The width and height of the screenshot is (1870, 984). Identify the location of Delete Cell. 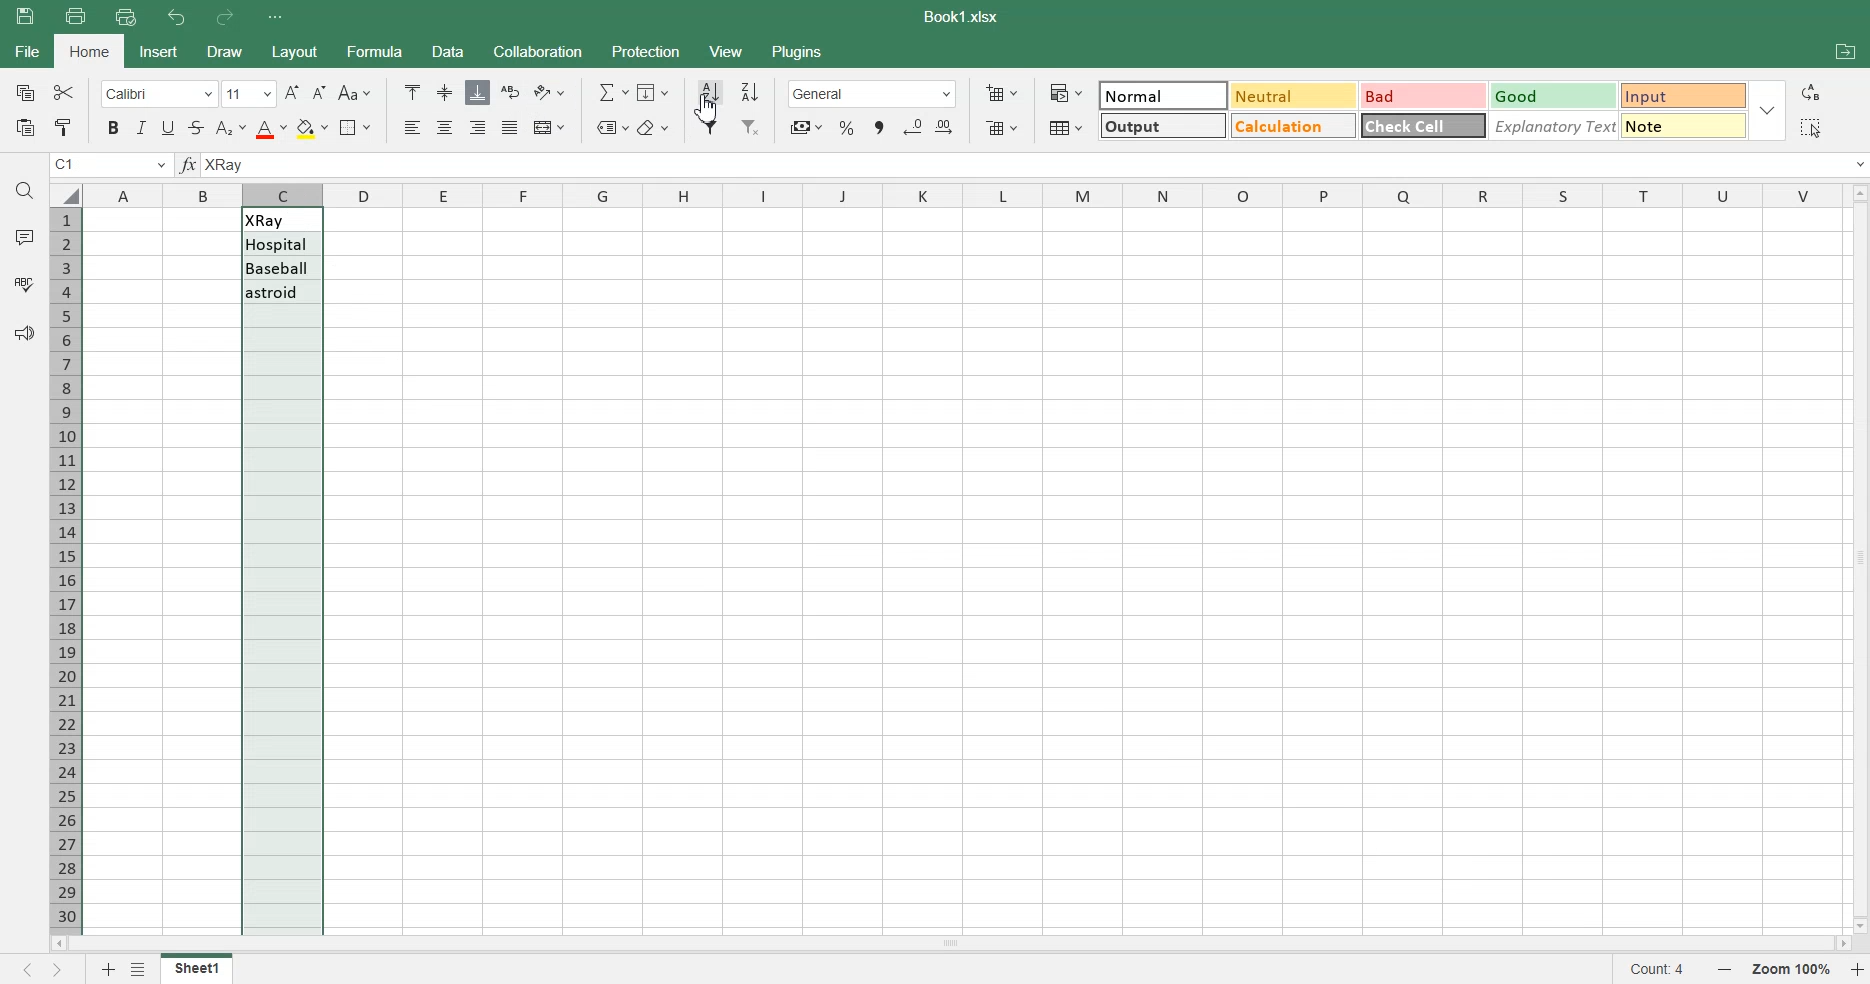
(1001, 127).